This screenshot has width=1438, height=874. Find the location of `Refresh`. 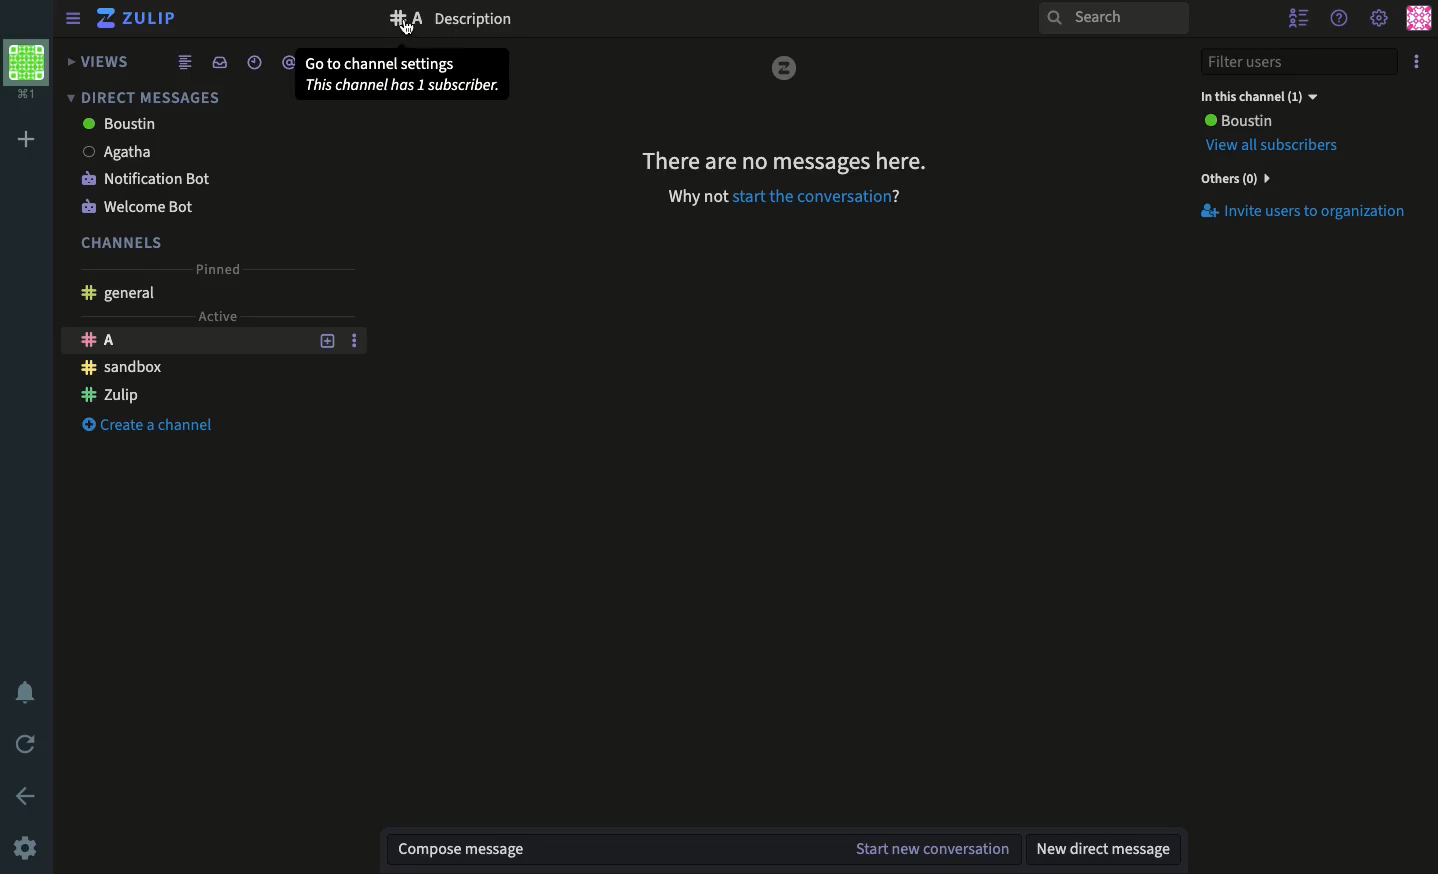

Refresh is located at coordinates (26, 746).